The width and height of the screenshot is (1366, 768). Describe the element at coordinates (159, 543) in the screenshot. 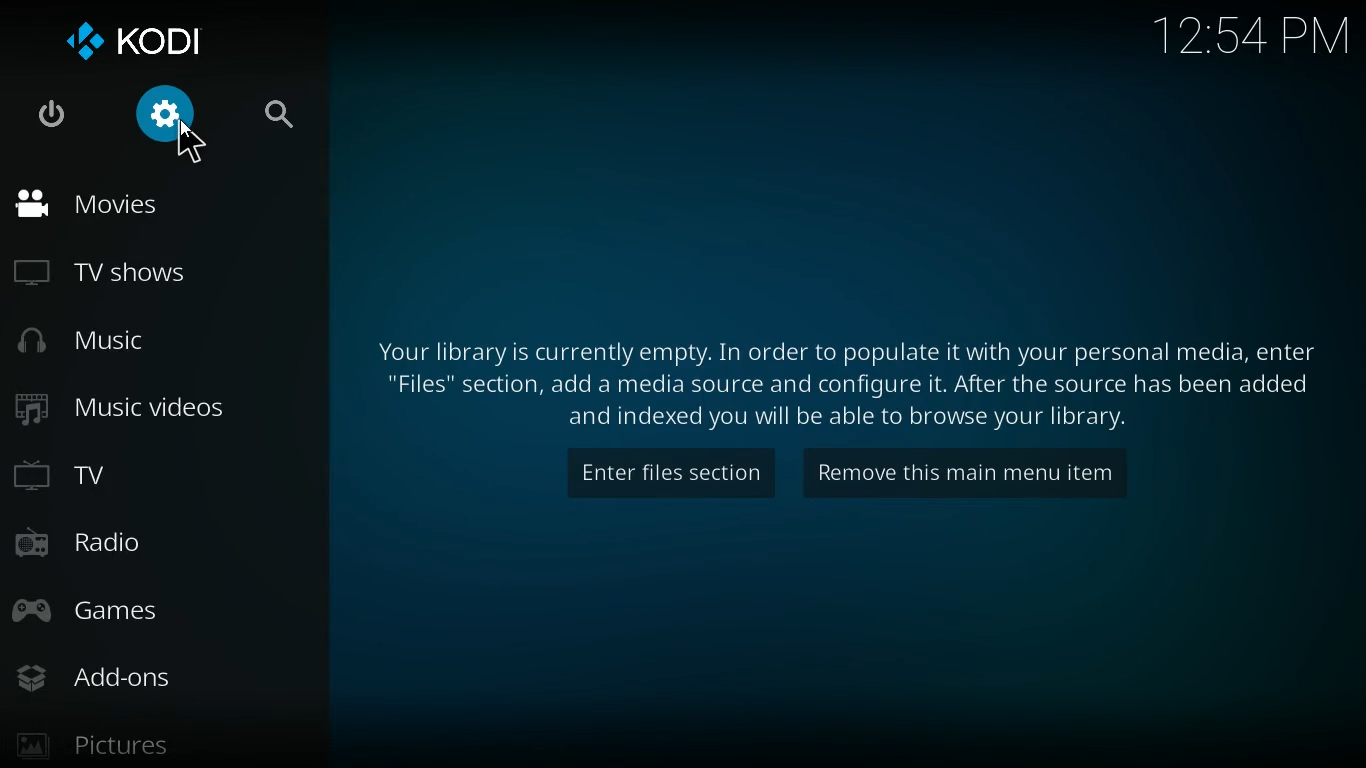

I see `radio` at that location.